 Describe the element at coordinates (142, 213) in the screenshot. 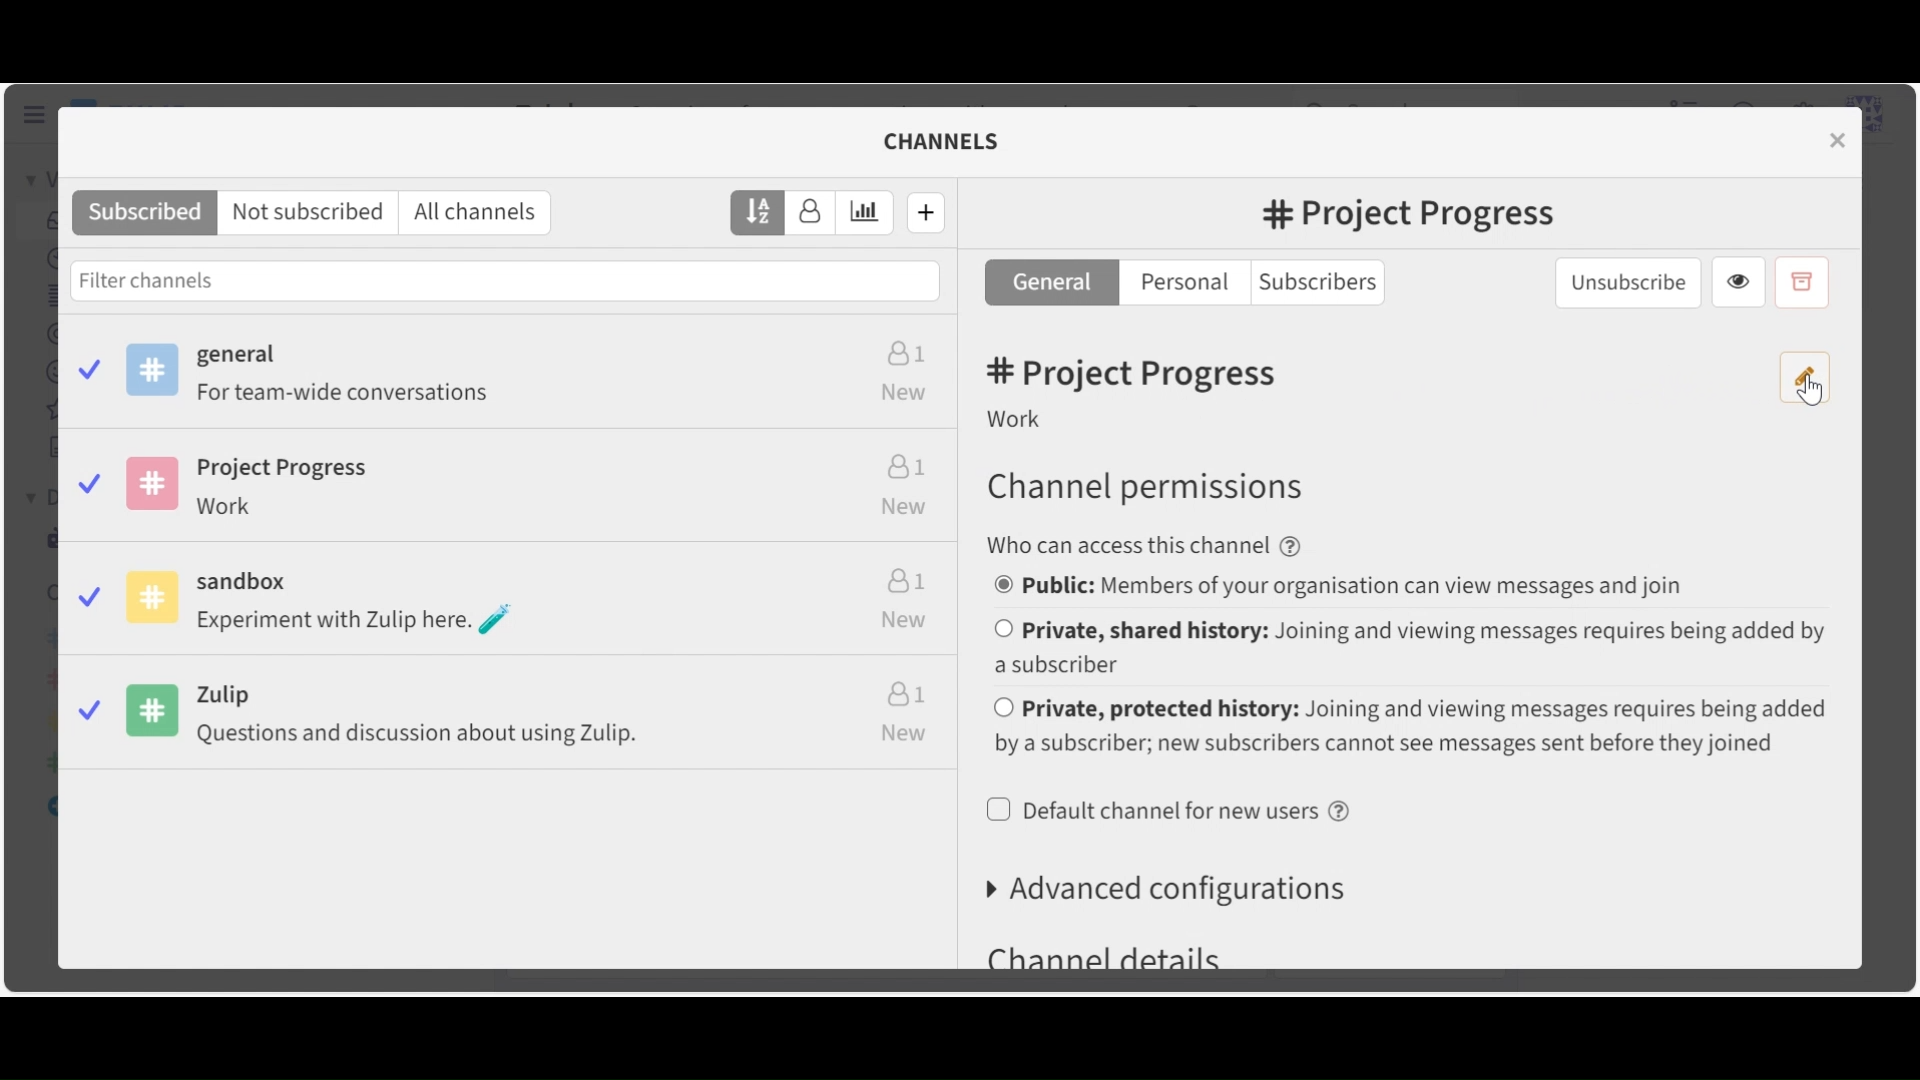

I see `Subscribed` at that location.